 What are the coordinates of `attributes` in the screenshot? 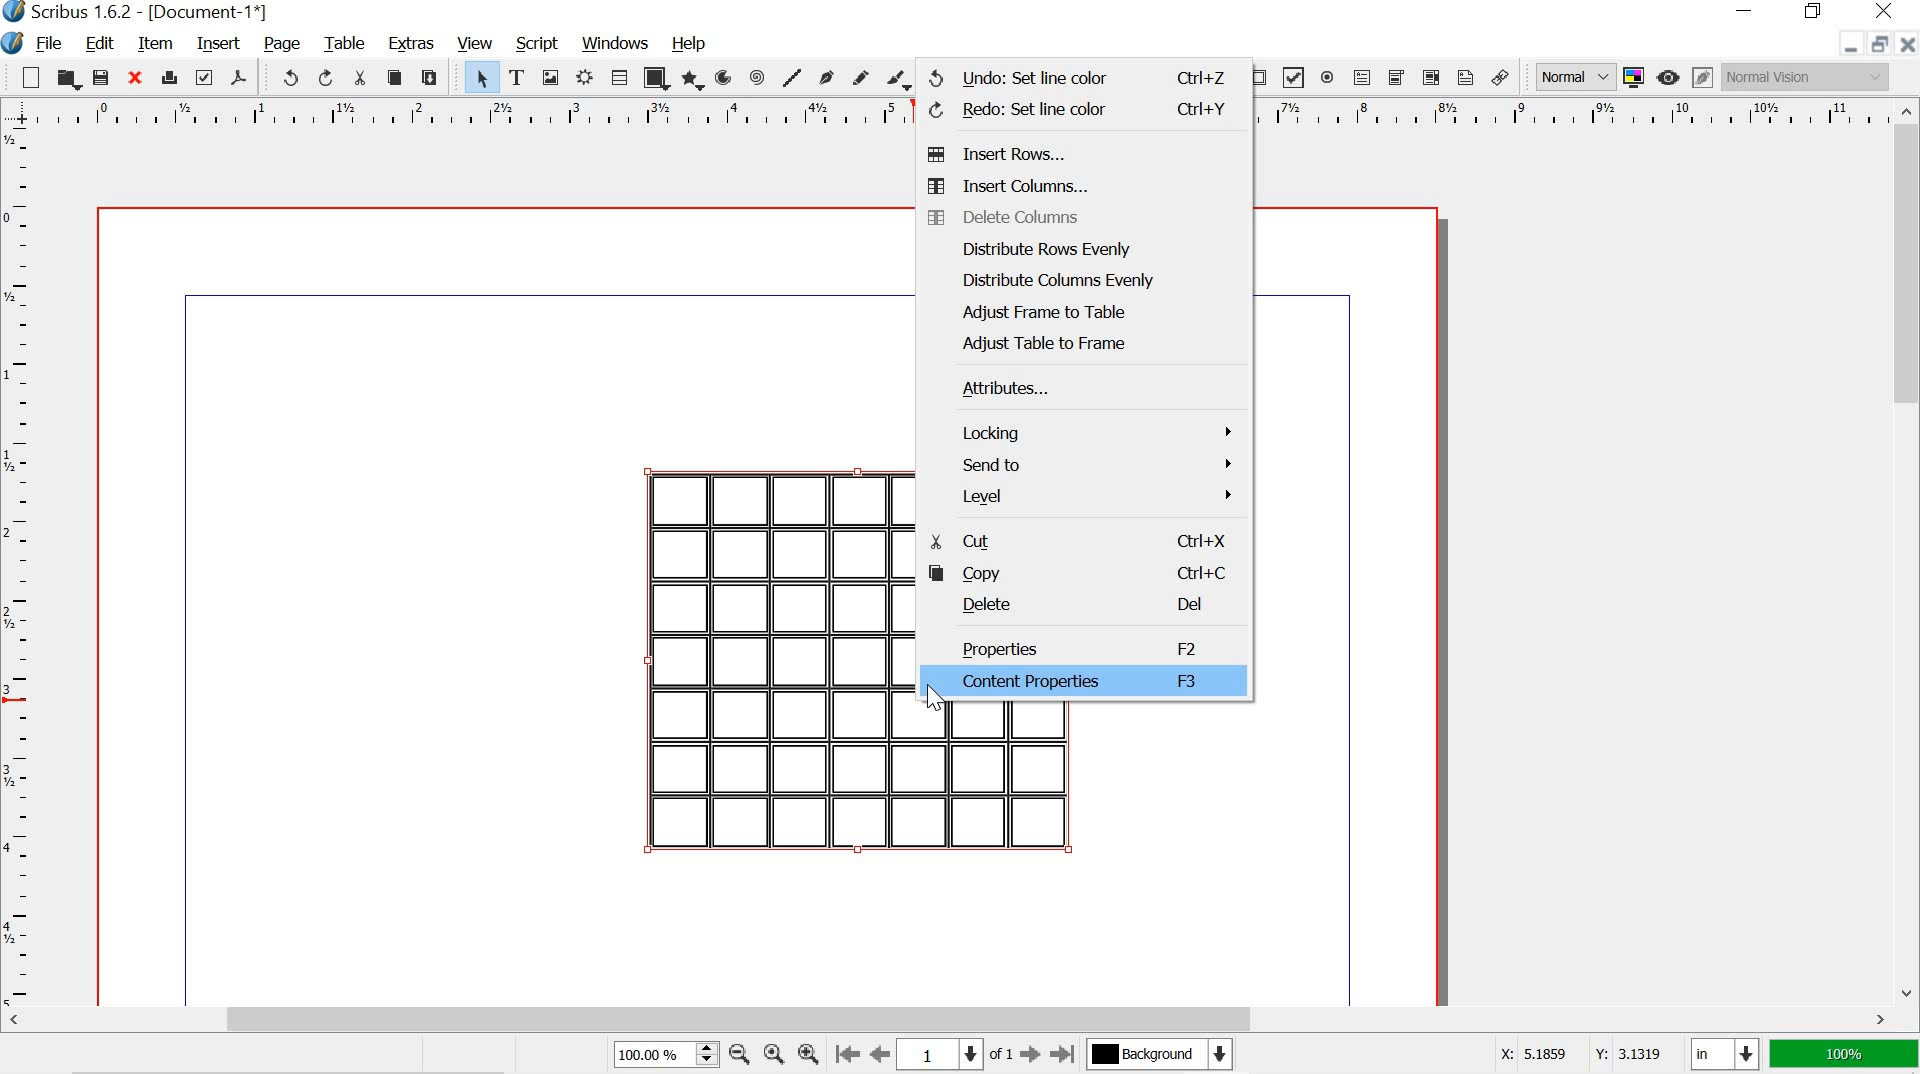 It's located at (1094, 386).